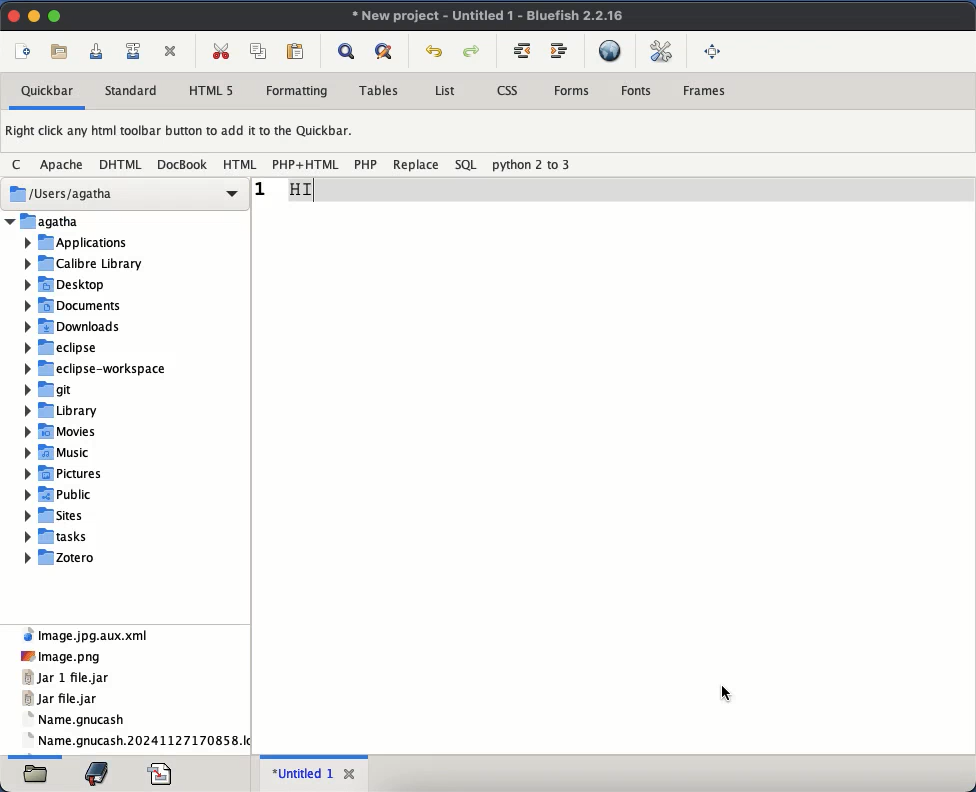 The image size is (976, 792). Describe the element at coordinates (99, 772) in the screenshot. I see `bookmark` at that location.